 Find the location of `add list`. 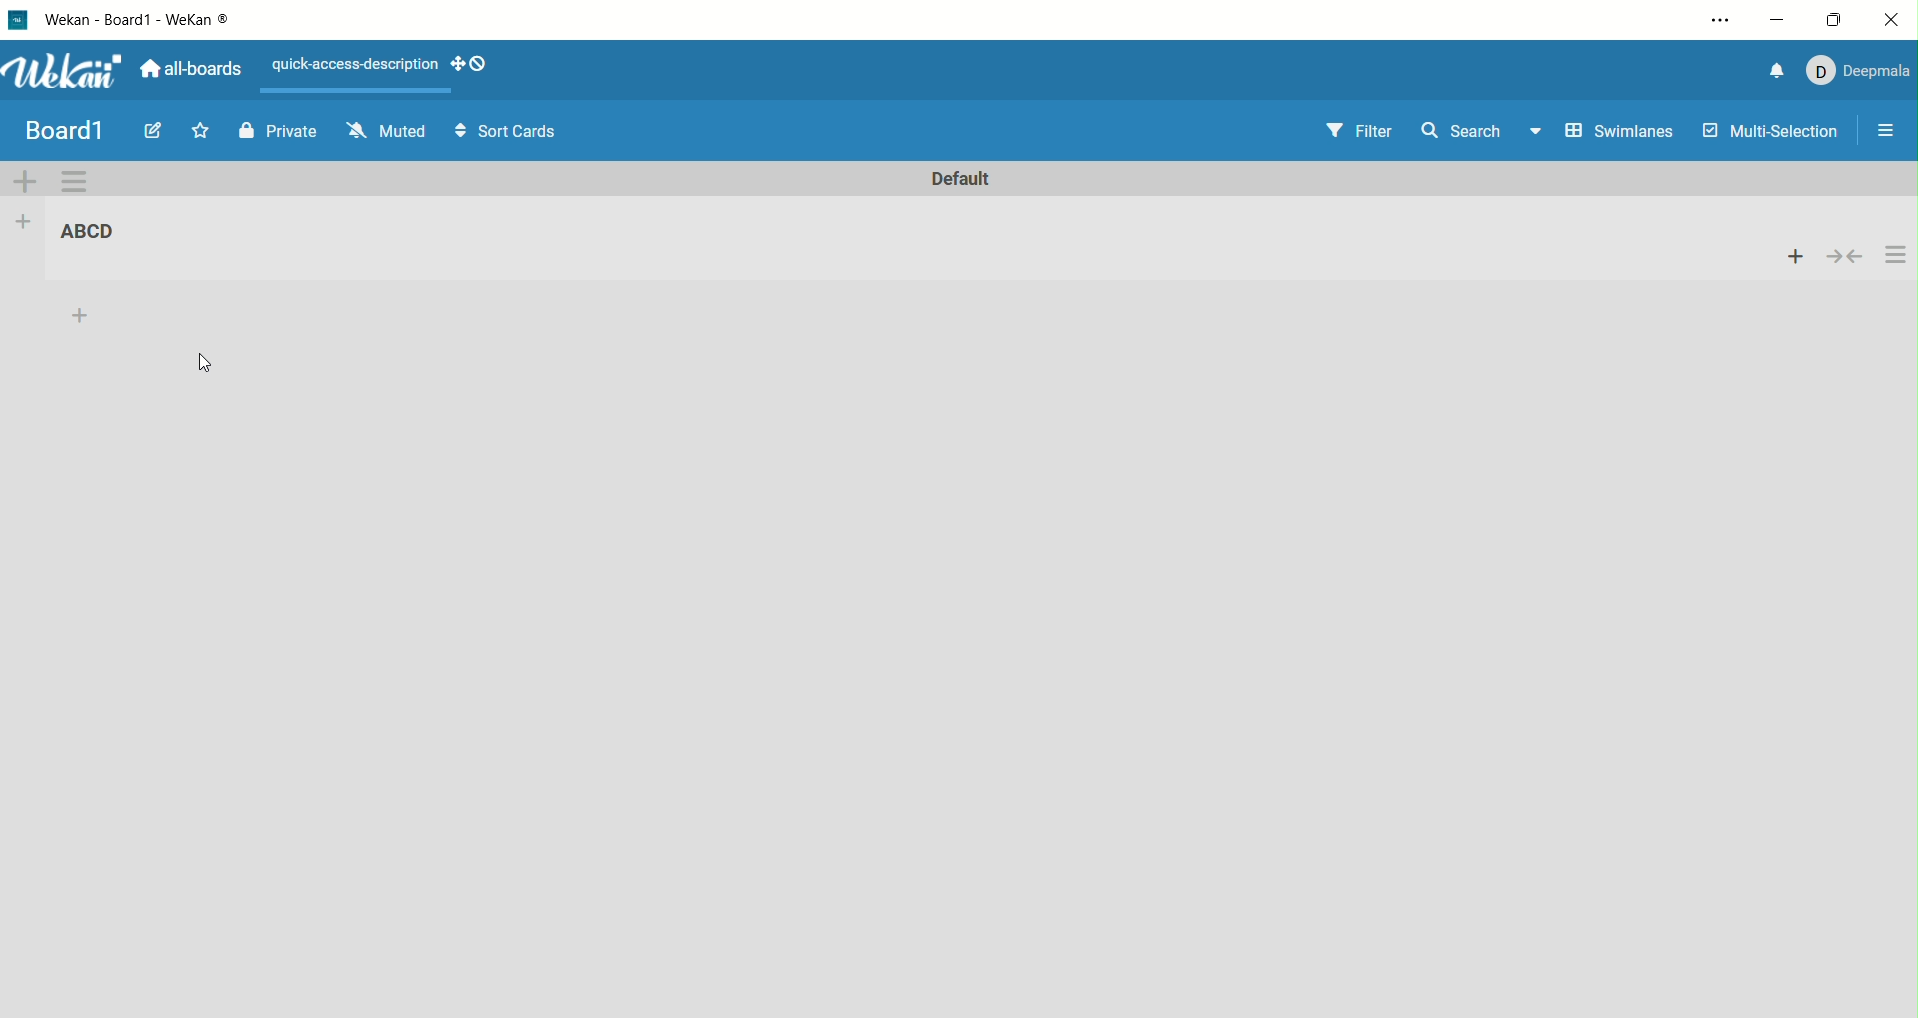

add list is located at coordinates (88, 314).